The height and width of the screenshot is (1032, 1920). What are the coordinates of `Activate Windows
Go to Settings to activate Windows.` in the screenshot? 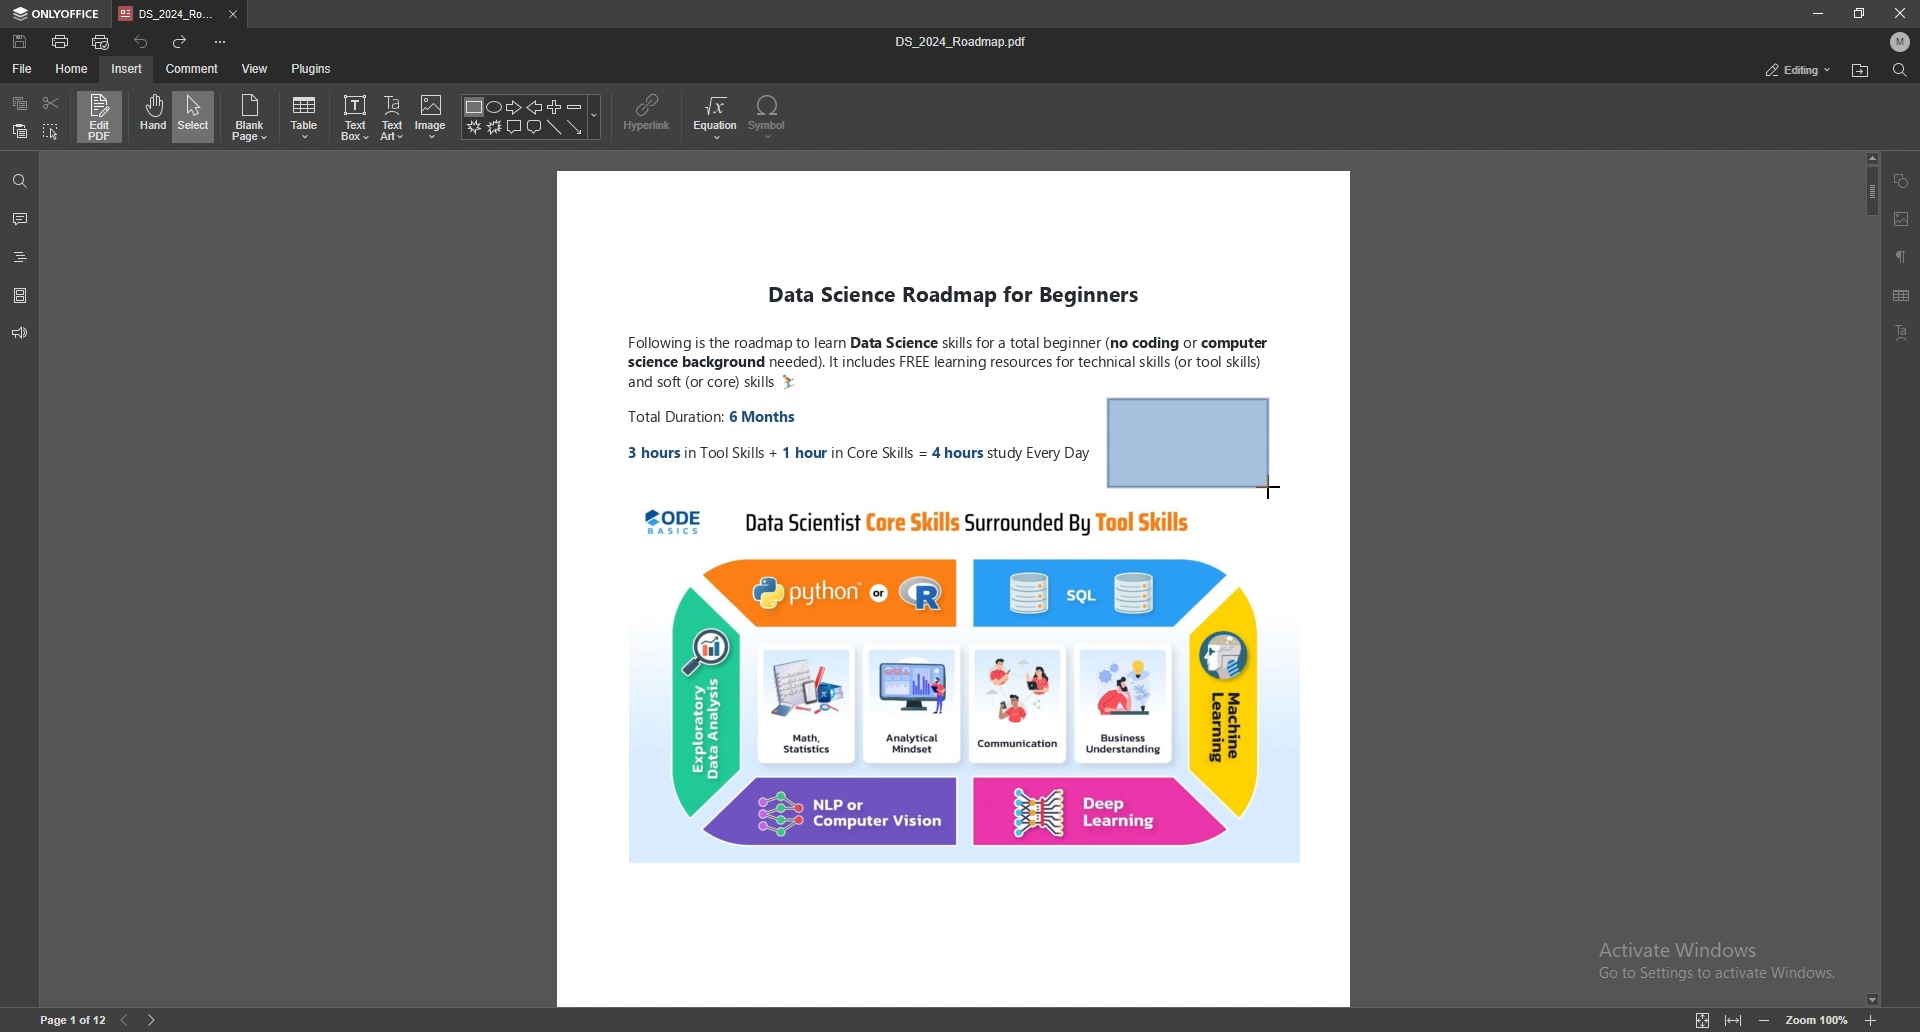 It's located at (1716, 961).